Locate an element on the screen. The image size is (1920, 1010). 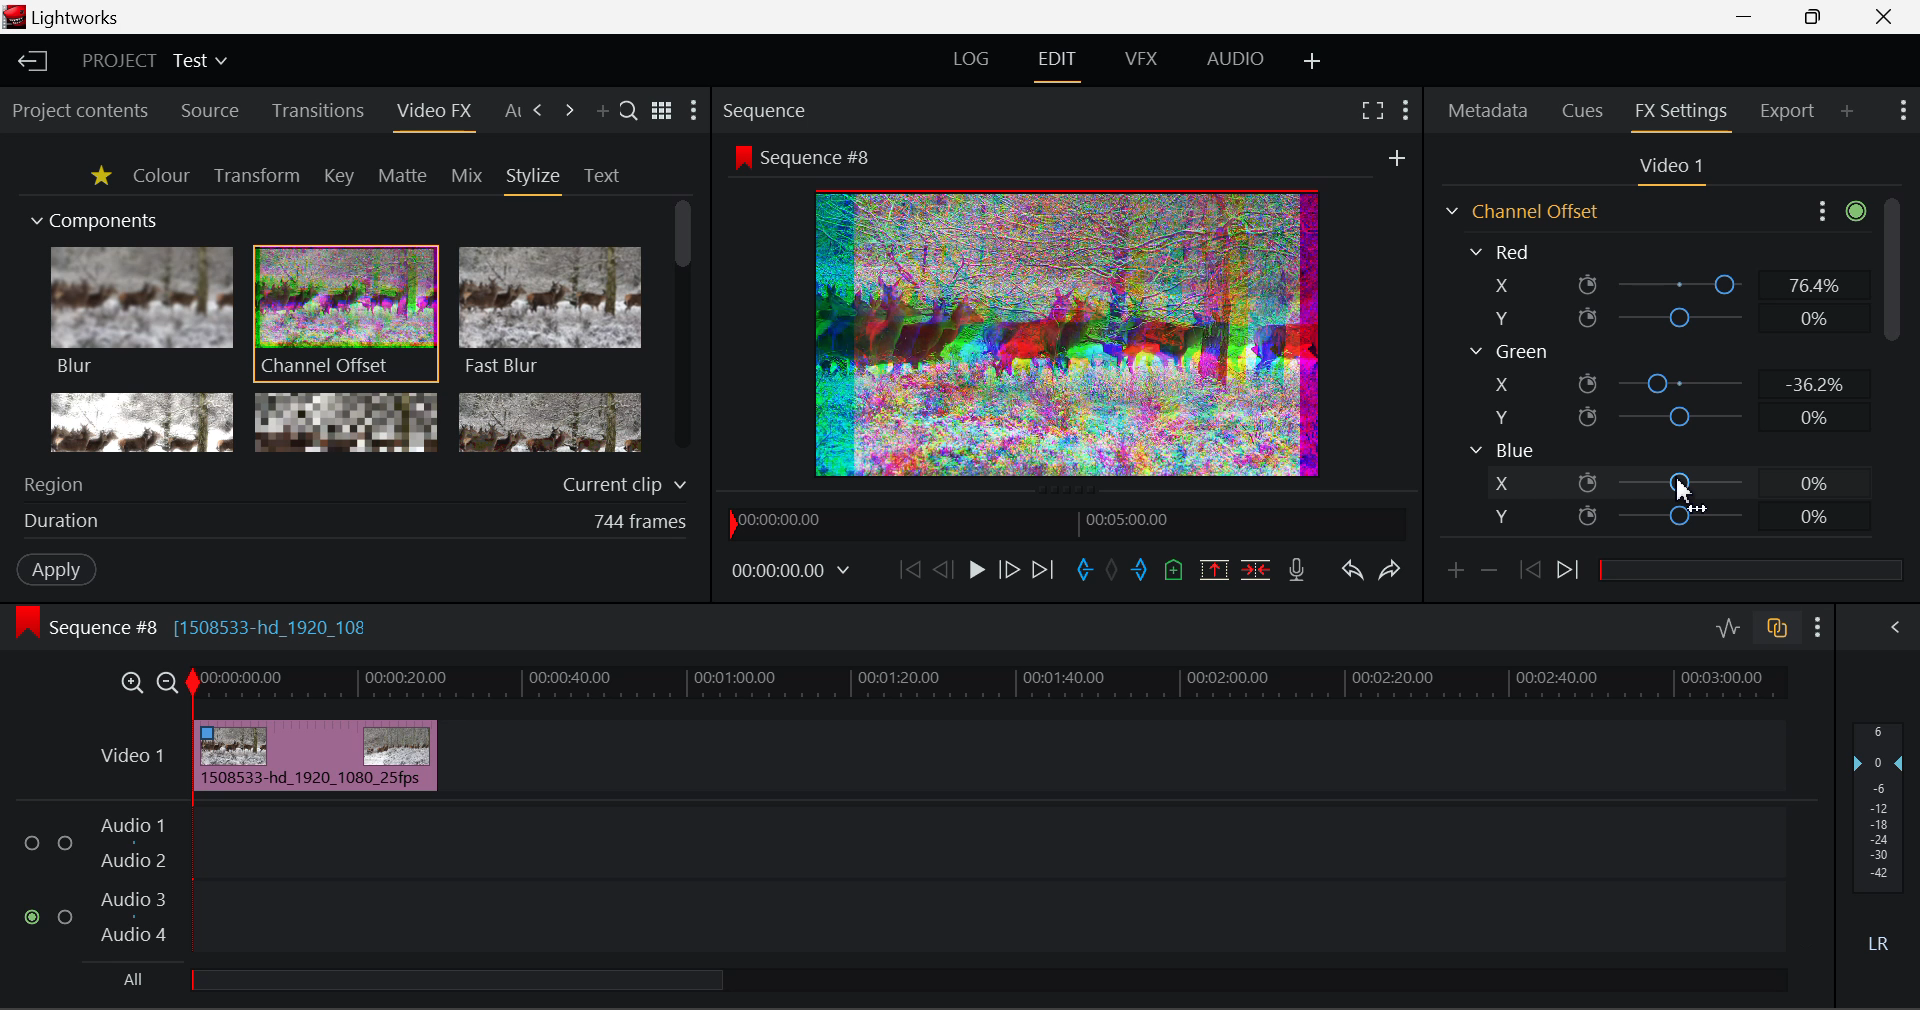
Remove keyframe is located at coordinates (1490, 576).